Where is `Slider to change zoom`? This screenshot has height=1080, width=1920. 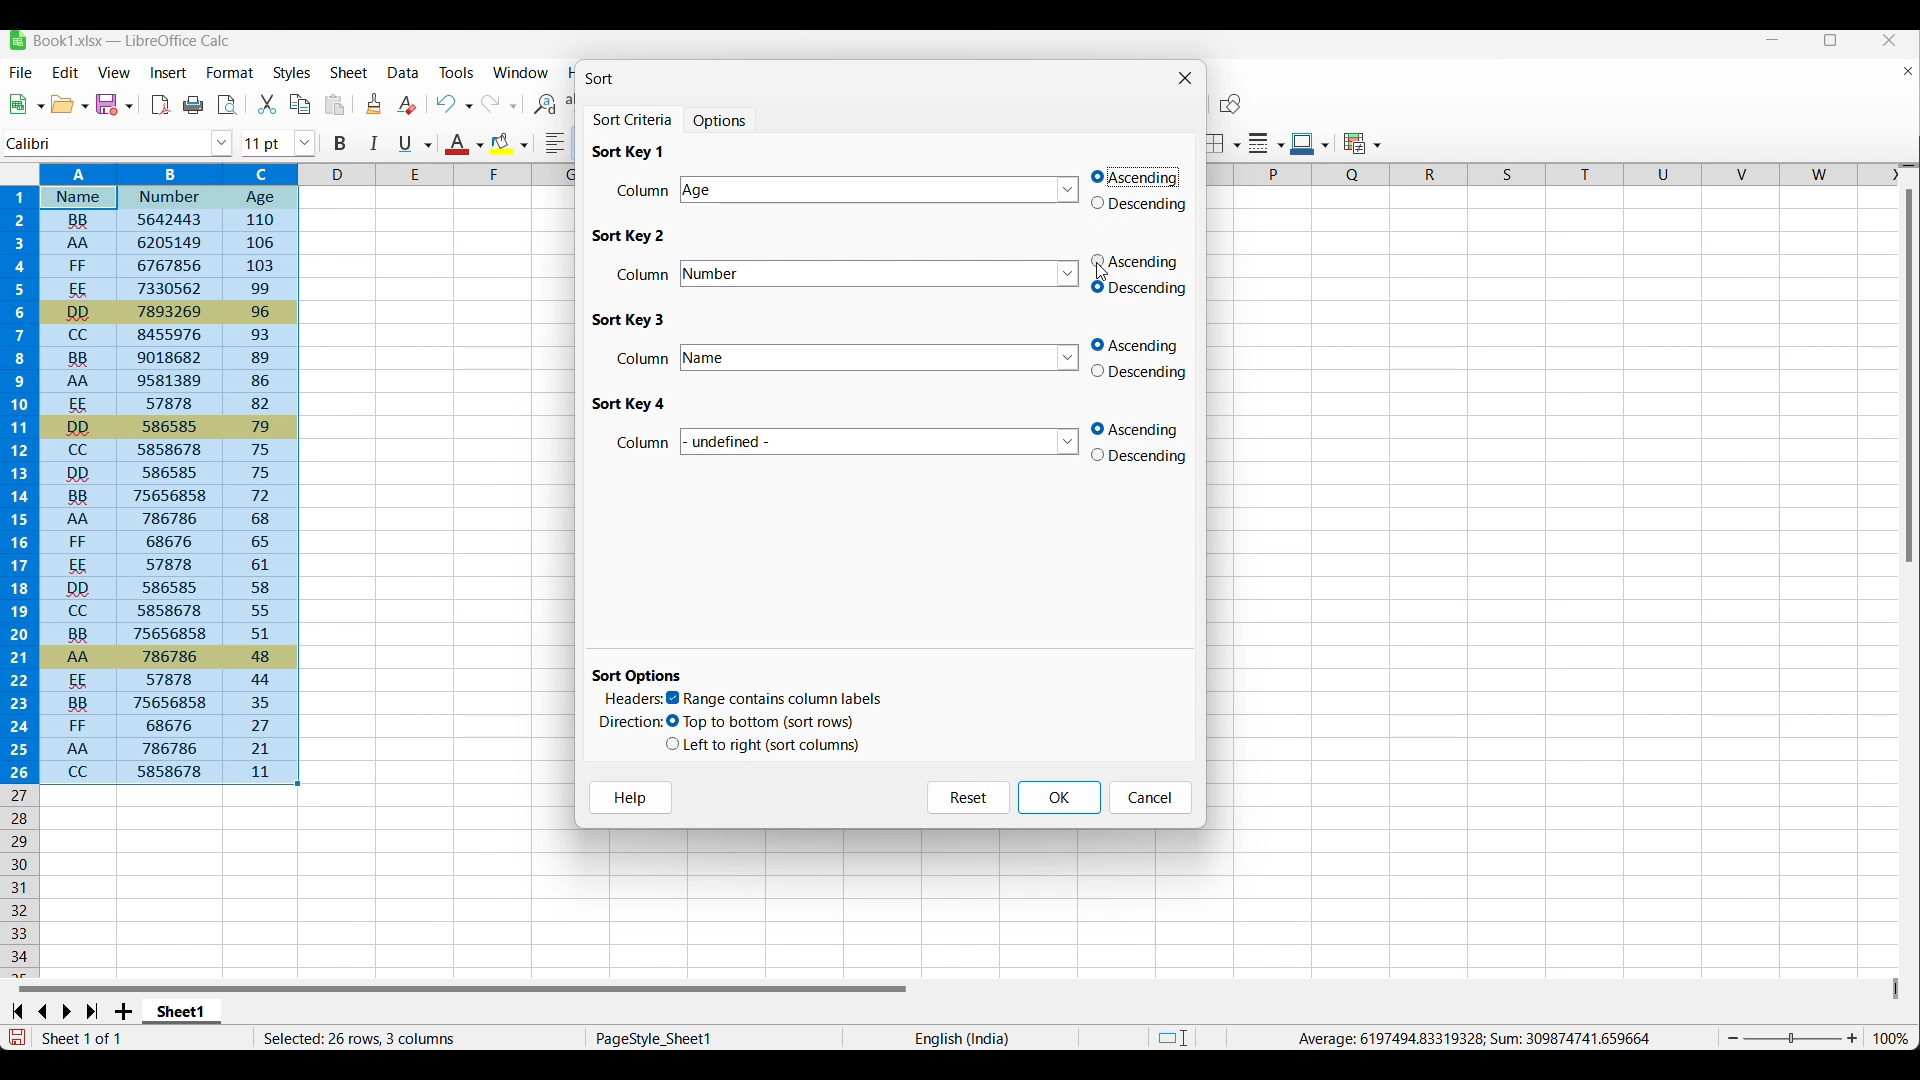 Slider to change zoom is located at coordinates (1792, 1039).